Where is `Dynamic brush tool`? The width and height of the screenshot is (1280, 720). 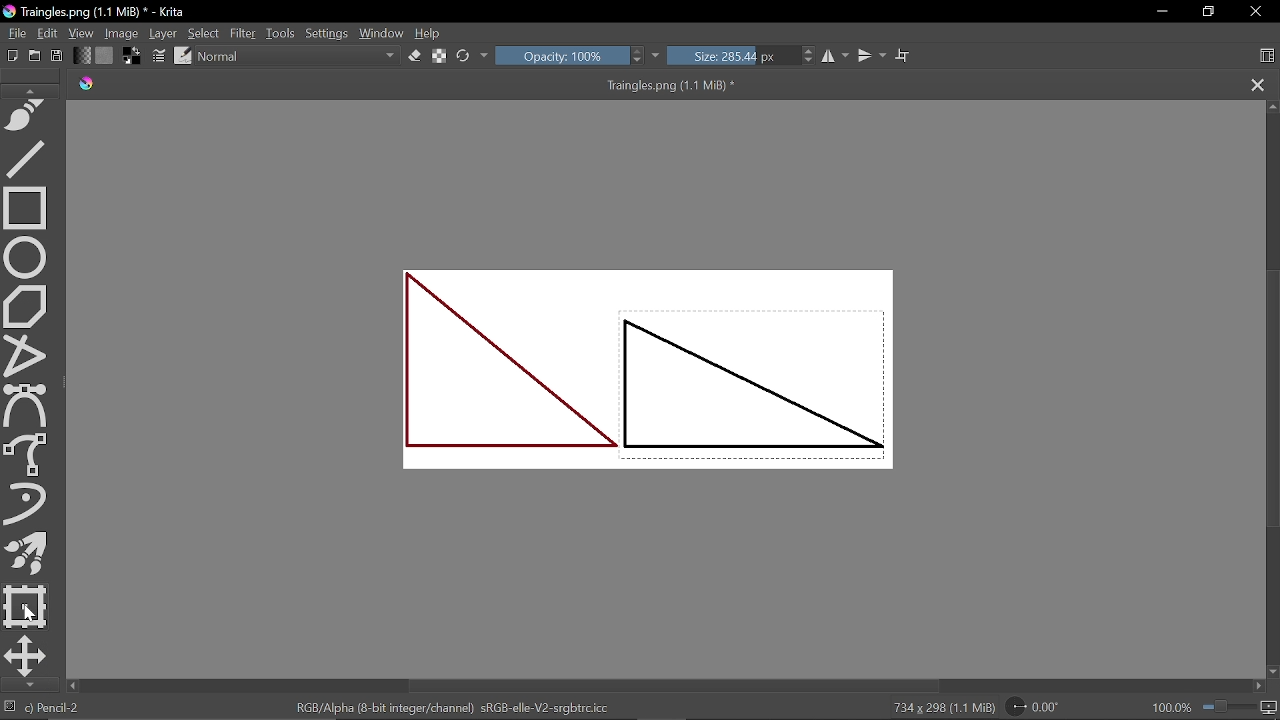 Dynamic brush tool is located at coordinates (31, 505).